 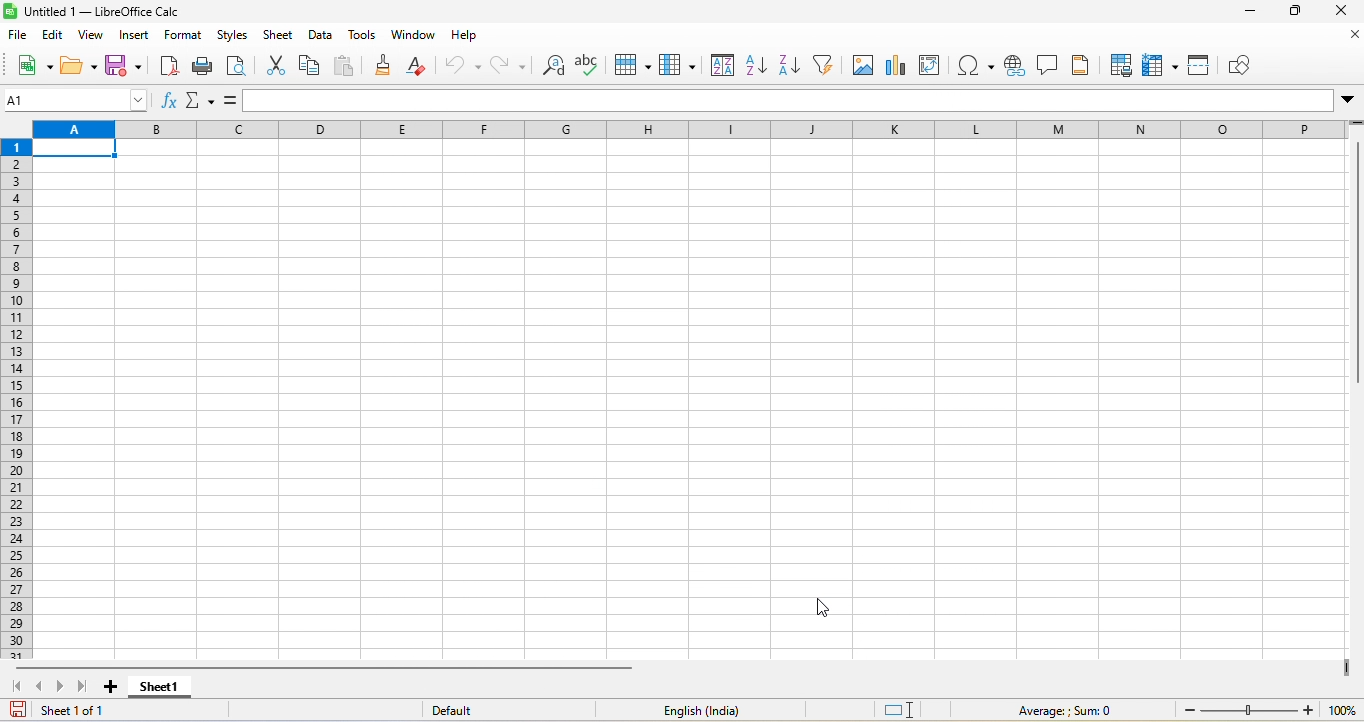 I want to click on function wizard, so click(x=170, y=103).